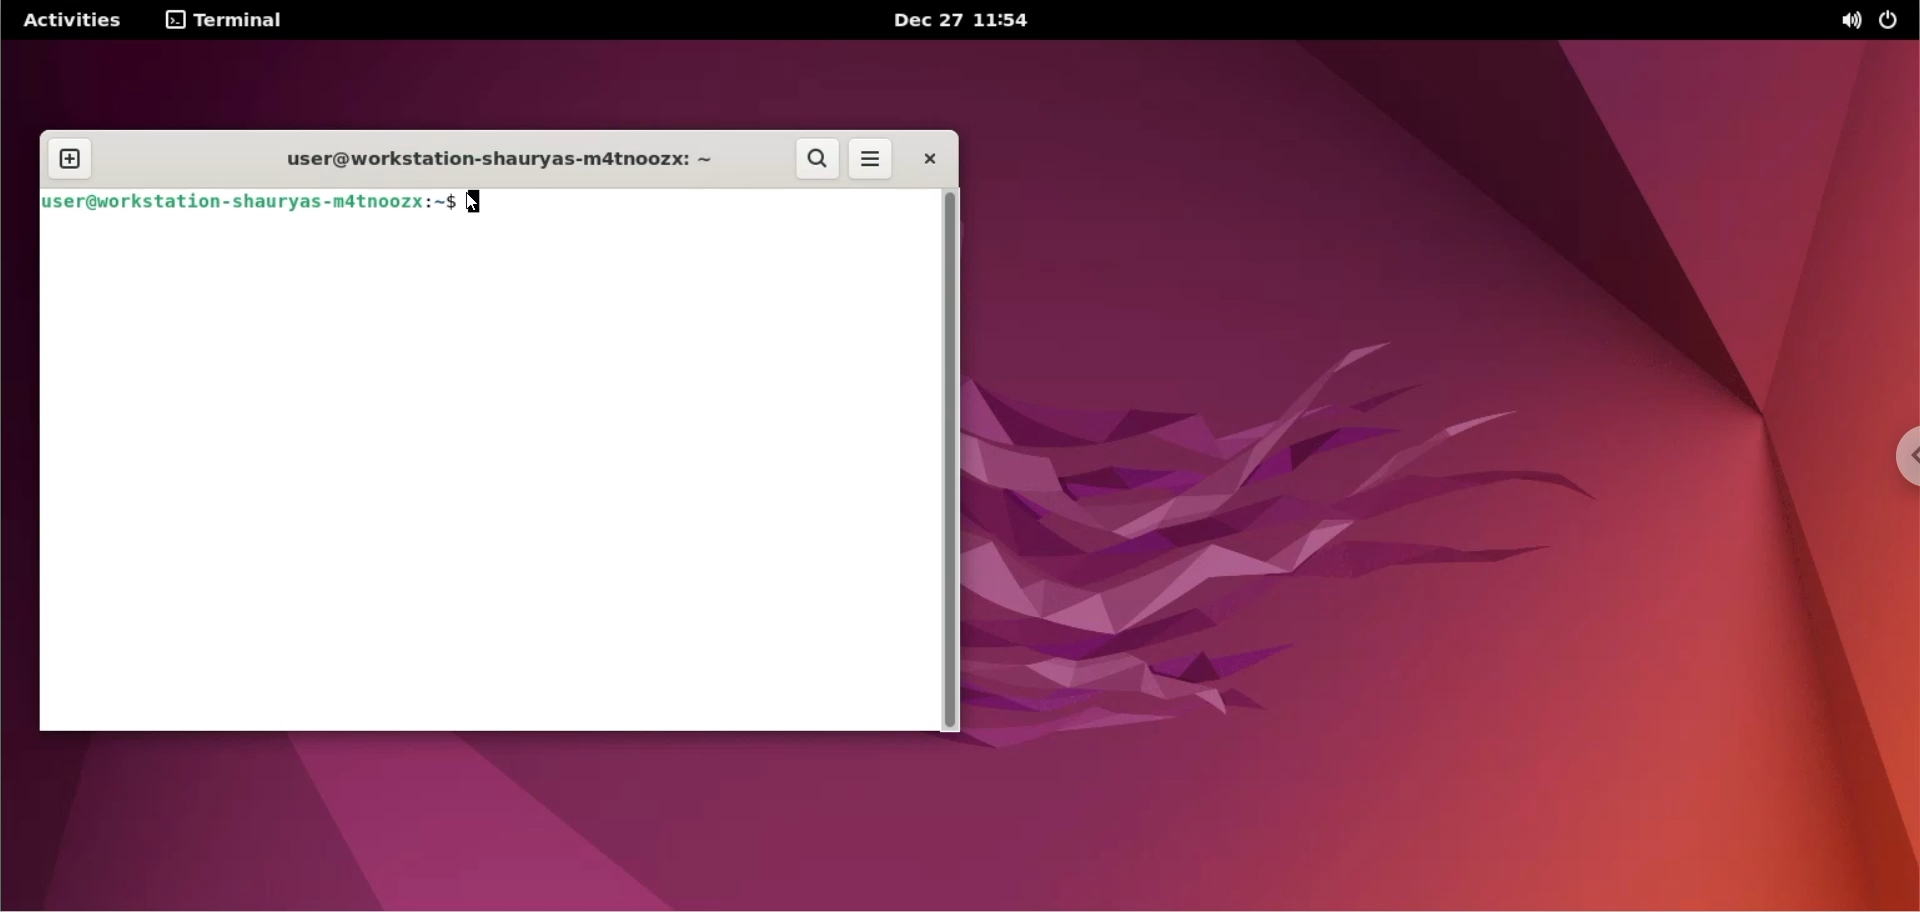 Image resolution: width=1920 pixels, height=912 pixels. I want to click on terminal options, so click(225, 21).